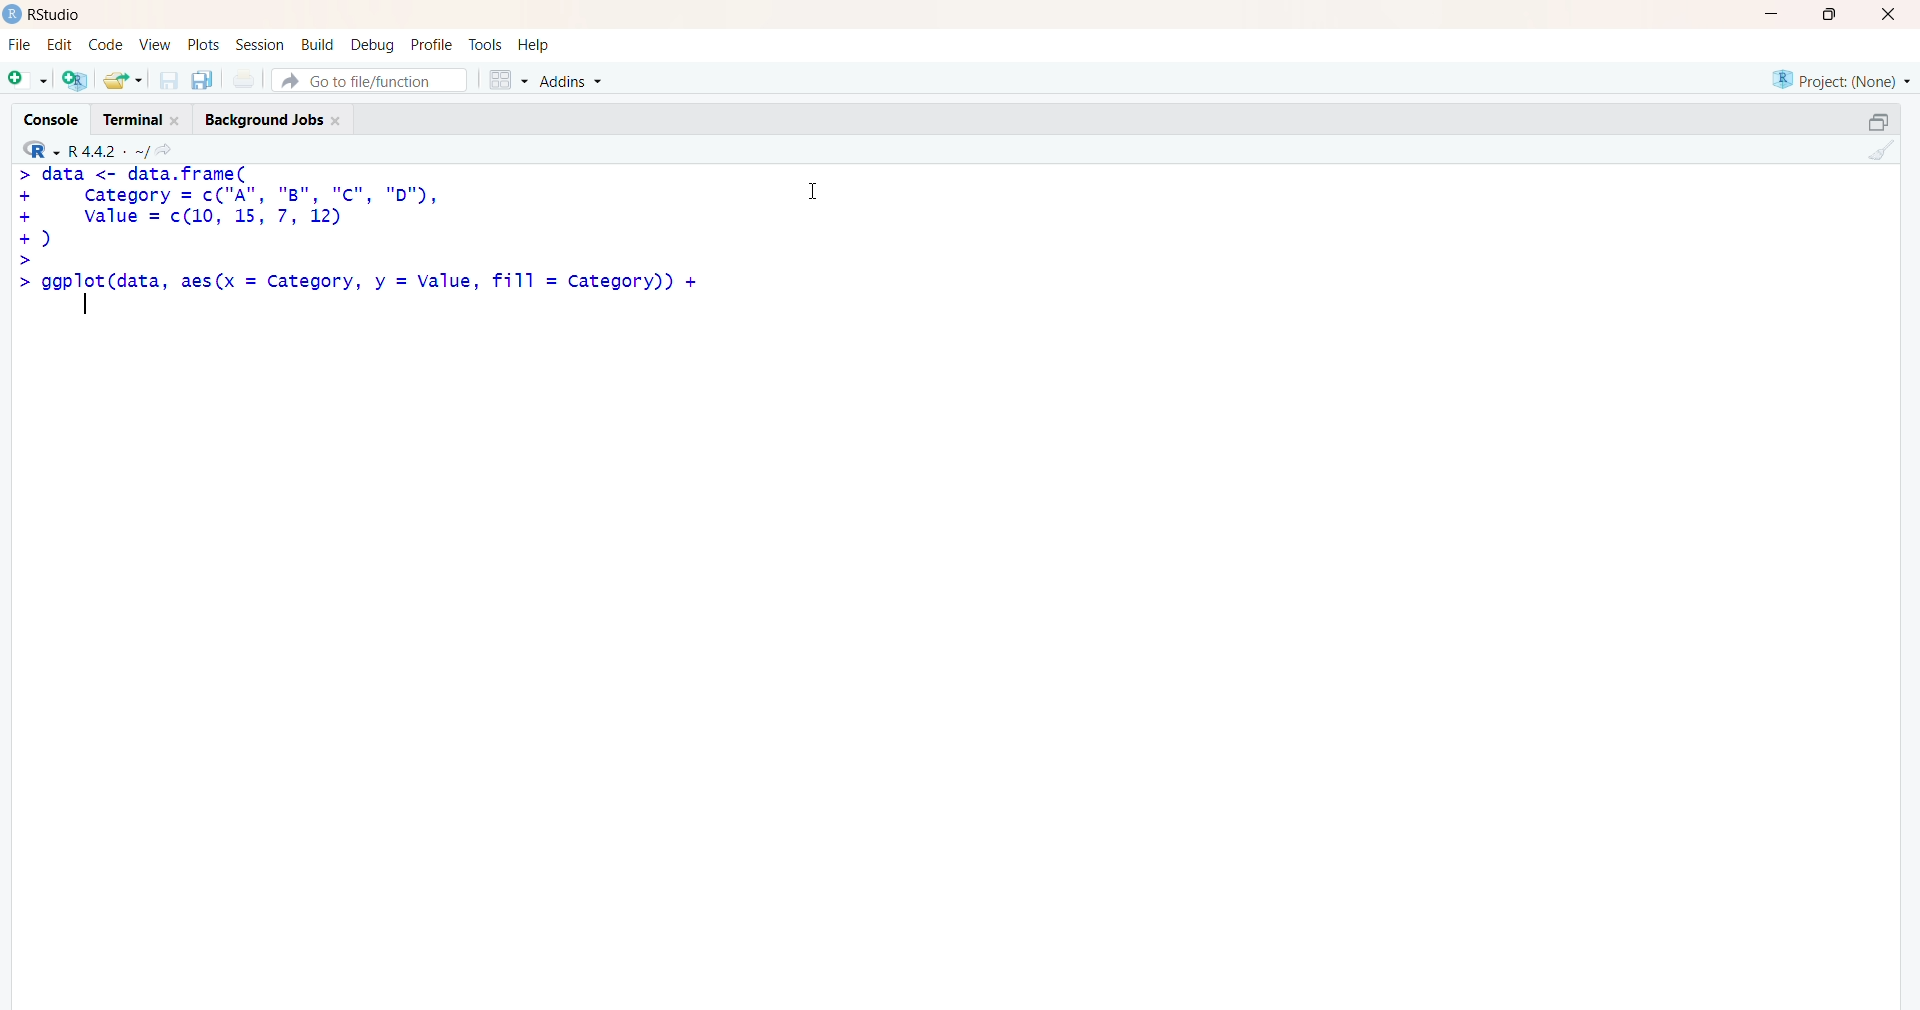 The height and width of the screenshot is (1010, 1920). Describe the element at coordinates (575, 82) in the screenshot. I see `Addins` at that location.